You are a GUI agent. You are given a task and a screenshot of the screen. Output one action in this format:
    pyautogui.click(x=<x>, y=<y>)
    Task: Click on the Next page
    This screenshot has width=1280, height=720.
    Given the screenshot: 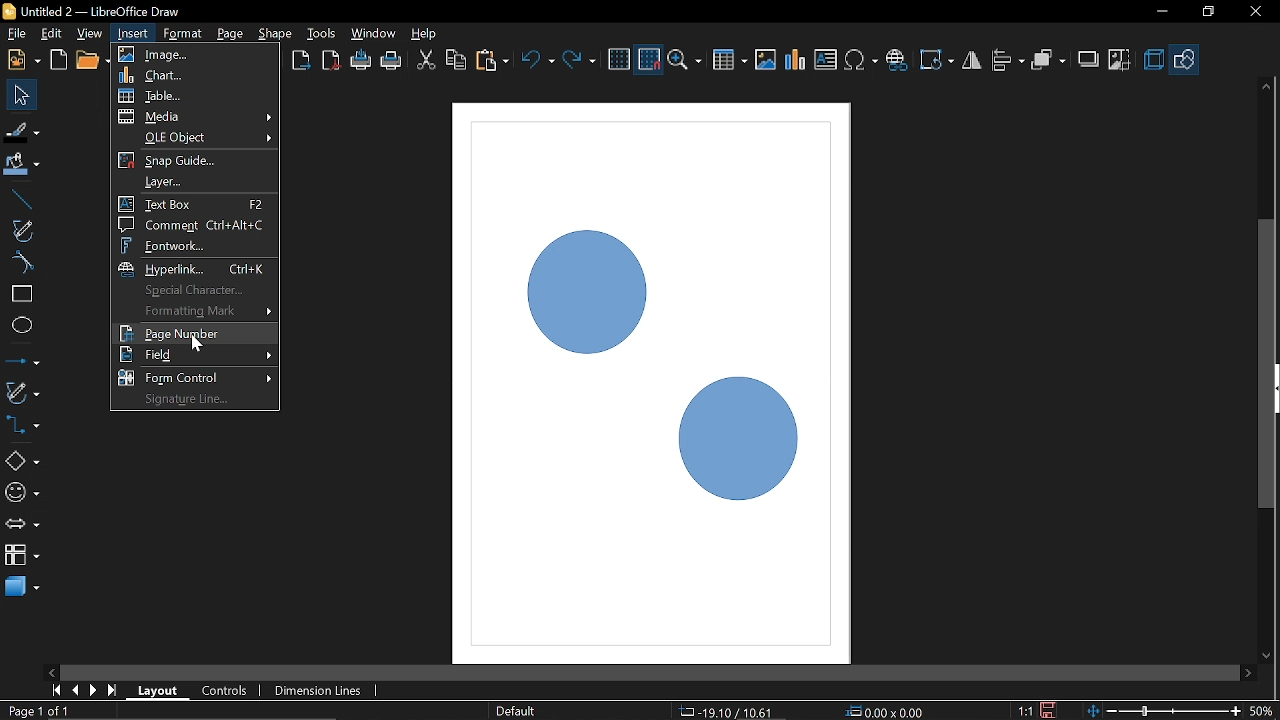 What is the action you would take?
    pyautogui.click(x=94, y=690)
    